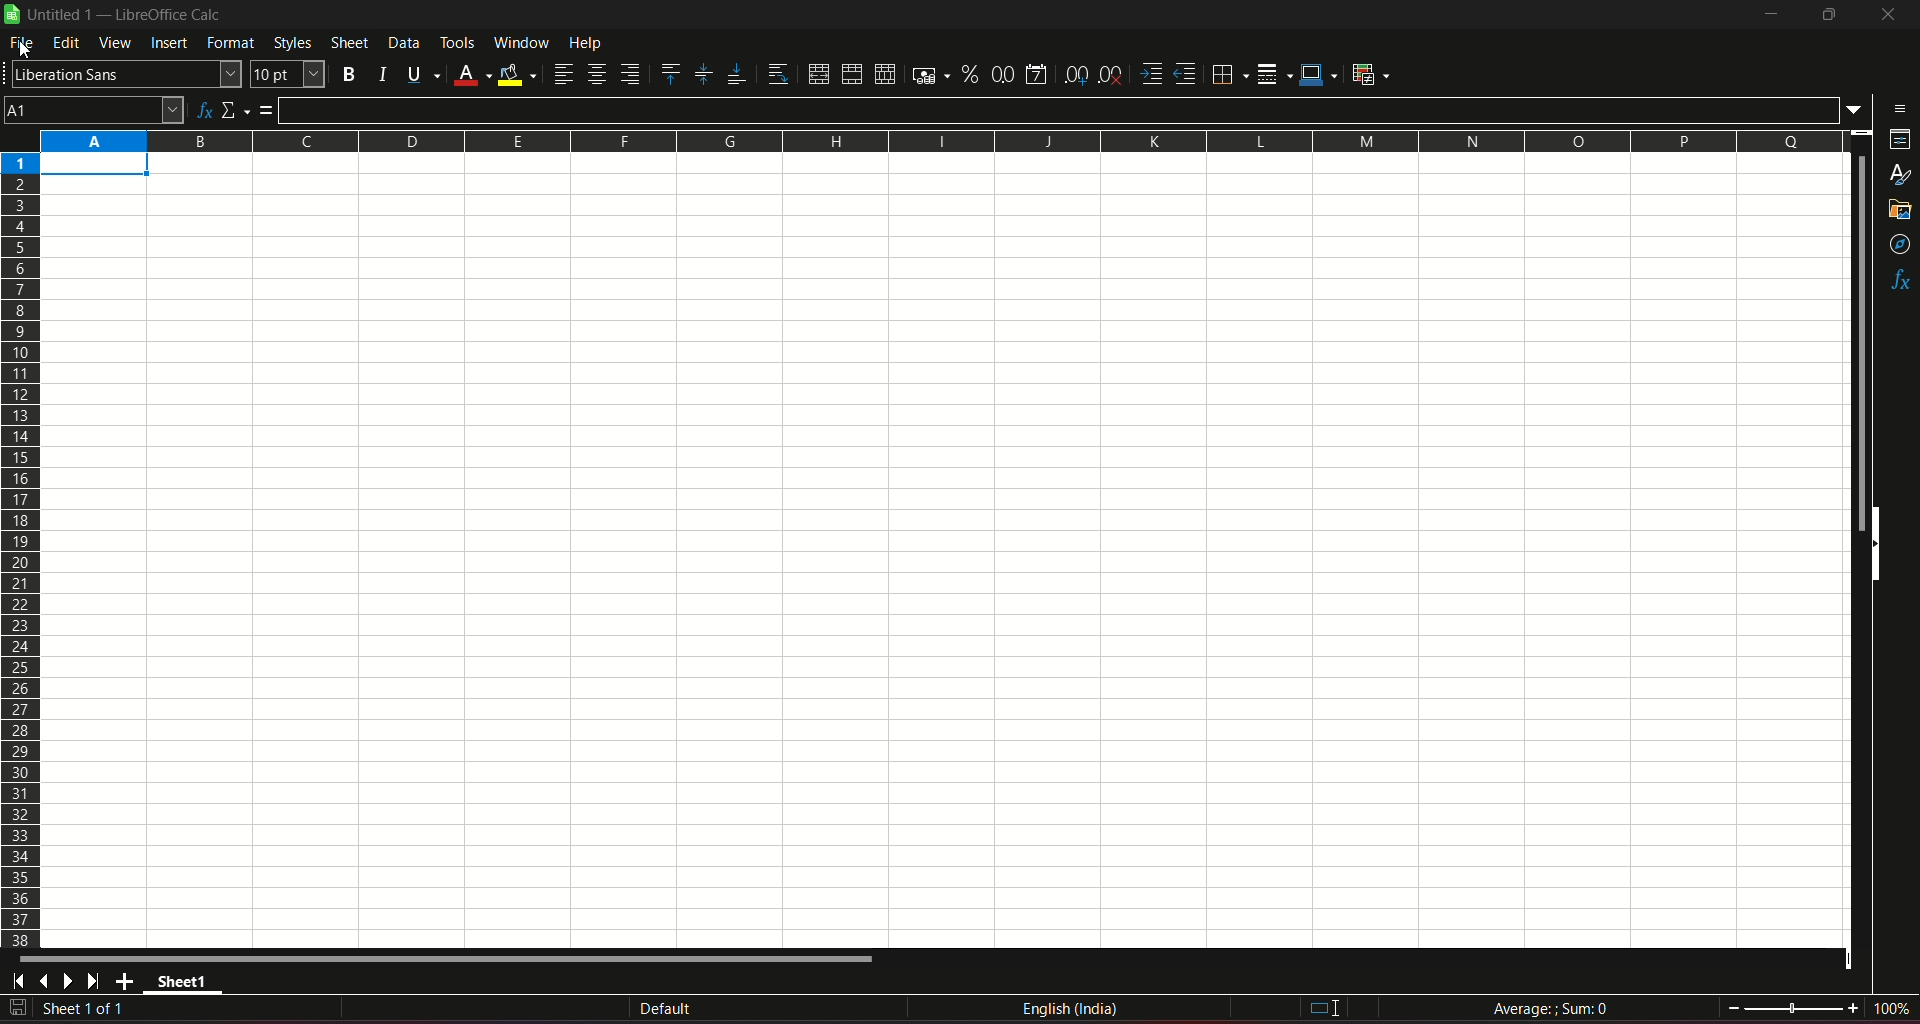 The width and height of the screenshot is (1920, 1024). What do you see at coordinates (125, 981) in the screenshot?
I see `add new sheet` at bounding box center [125, 981].